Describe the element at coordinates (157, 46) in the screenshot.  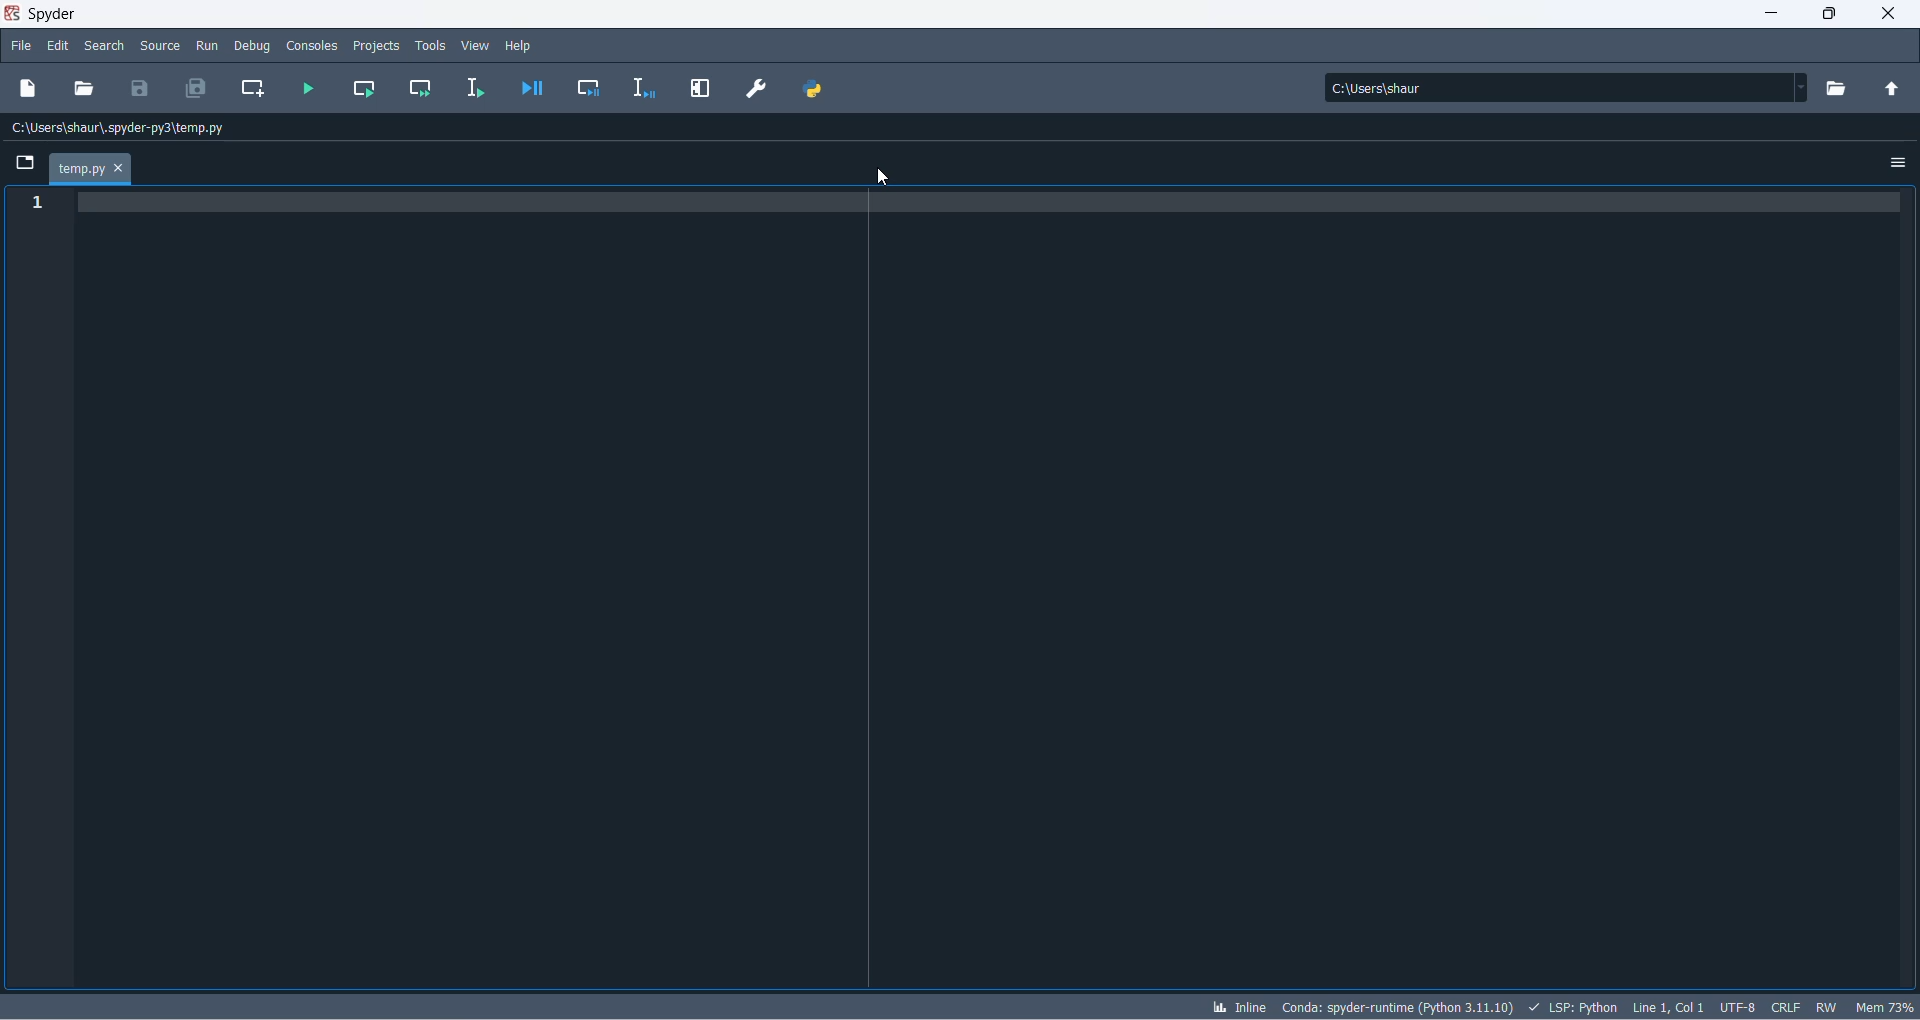
I see `source` at that location.